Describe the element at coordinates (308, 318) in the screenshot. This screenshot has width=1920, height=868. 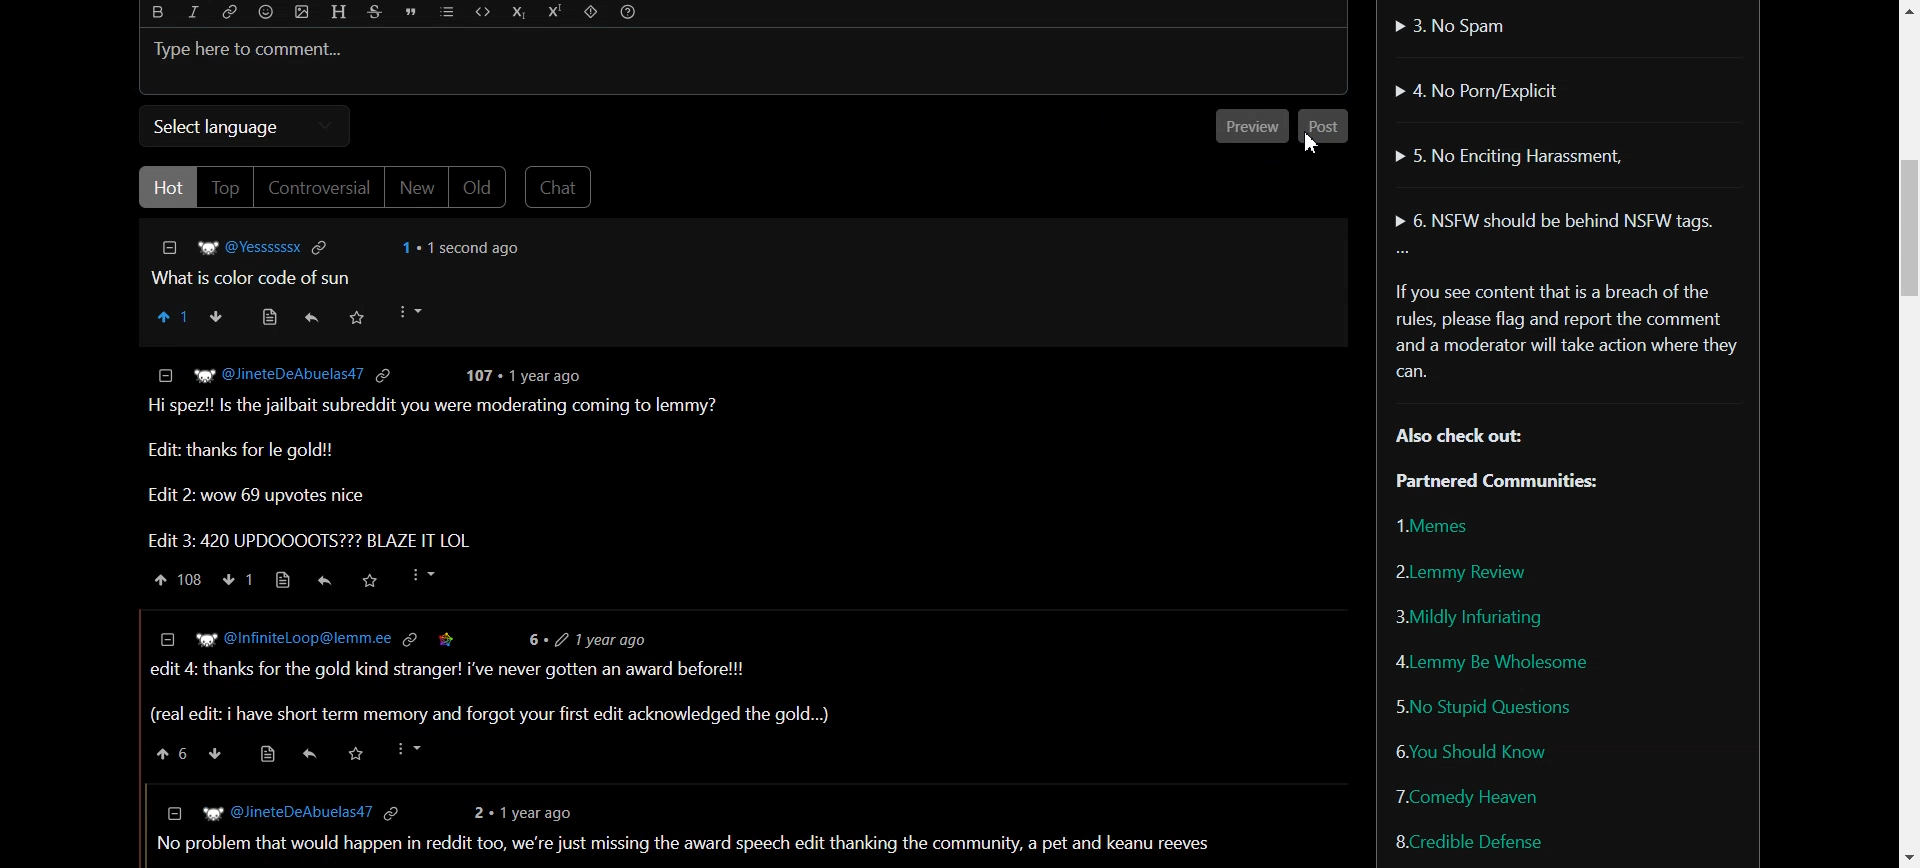
I see `Reply` at that location.